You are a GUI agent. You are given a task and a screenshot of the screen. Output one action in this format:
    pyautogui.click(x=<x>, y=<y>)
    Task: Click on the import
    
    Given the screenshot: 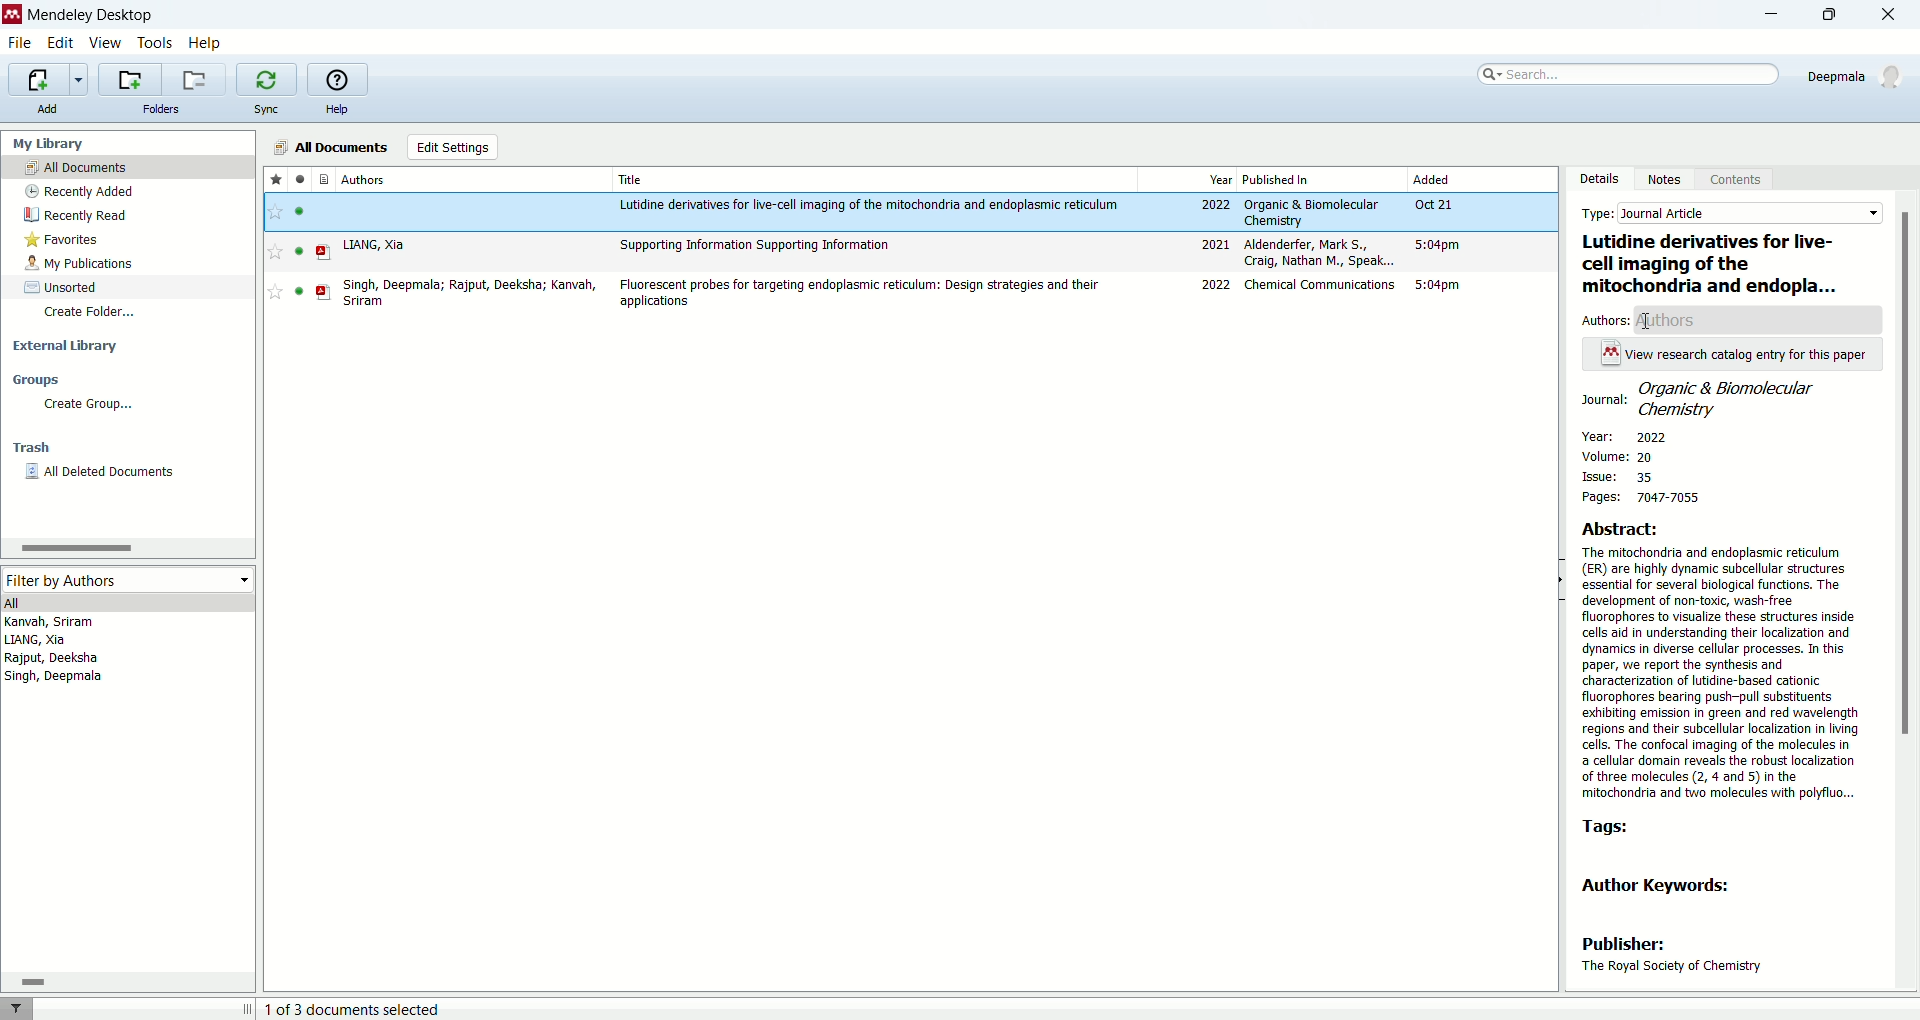 What is the action you would take?
    pyautogui.click(x=48, y=79)
    